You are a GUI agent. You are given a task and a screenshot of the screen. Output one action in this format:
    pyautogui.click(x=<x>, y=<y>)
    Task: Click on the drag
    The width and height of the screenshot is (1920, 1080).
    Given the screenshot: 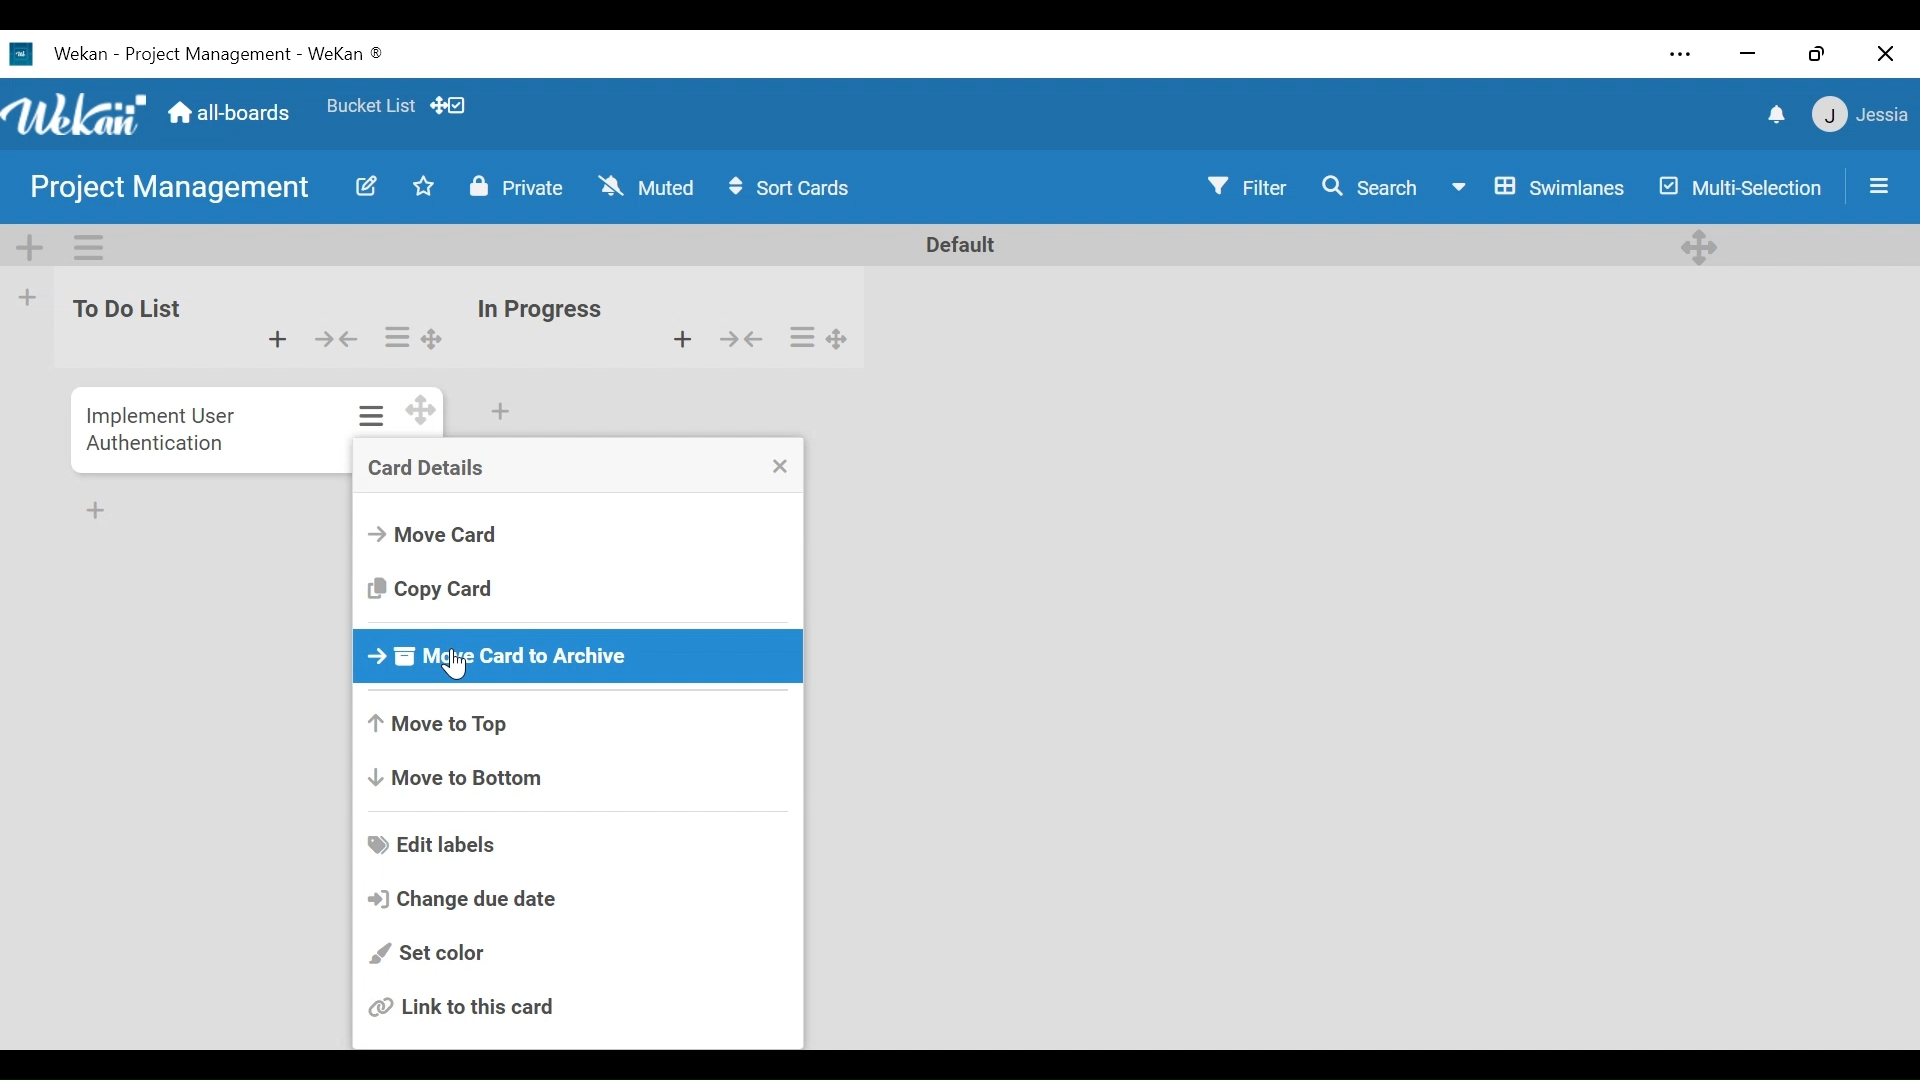 What is the action you would take?
    pyautogui.click(x=418, y=414)
    